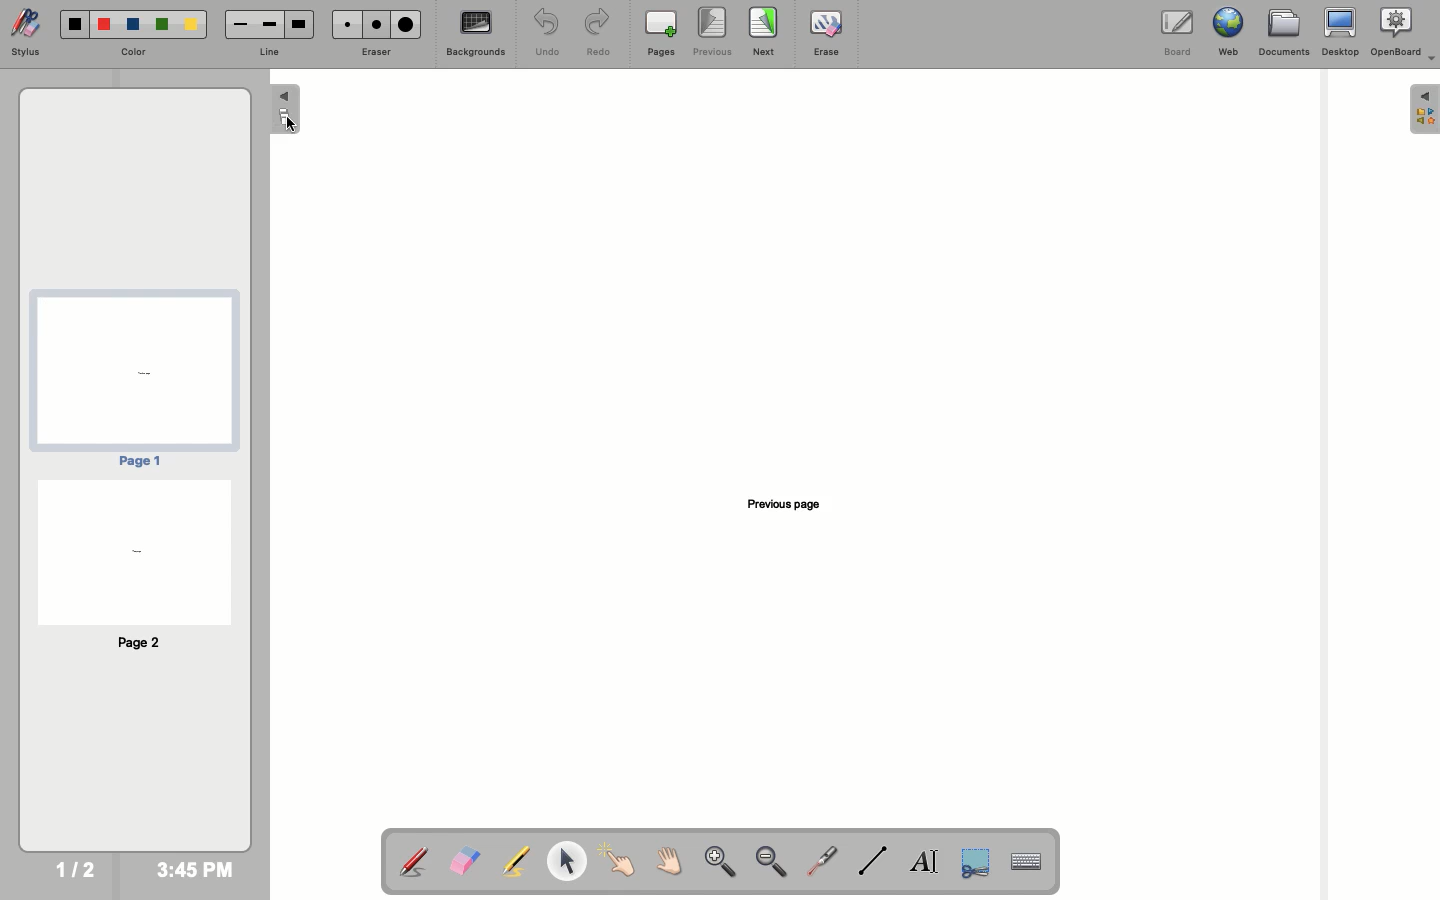  Describe the element at coordinates (26, 32) in the screenshot. I see `Stylus` at that location.